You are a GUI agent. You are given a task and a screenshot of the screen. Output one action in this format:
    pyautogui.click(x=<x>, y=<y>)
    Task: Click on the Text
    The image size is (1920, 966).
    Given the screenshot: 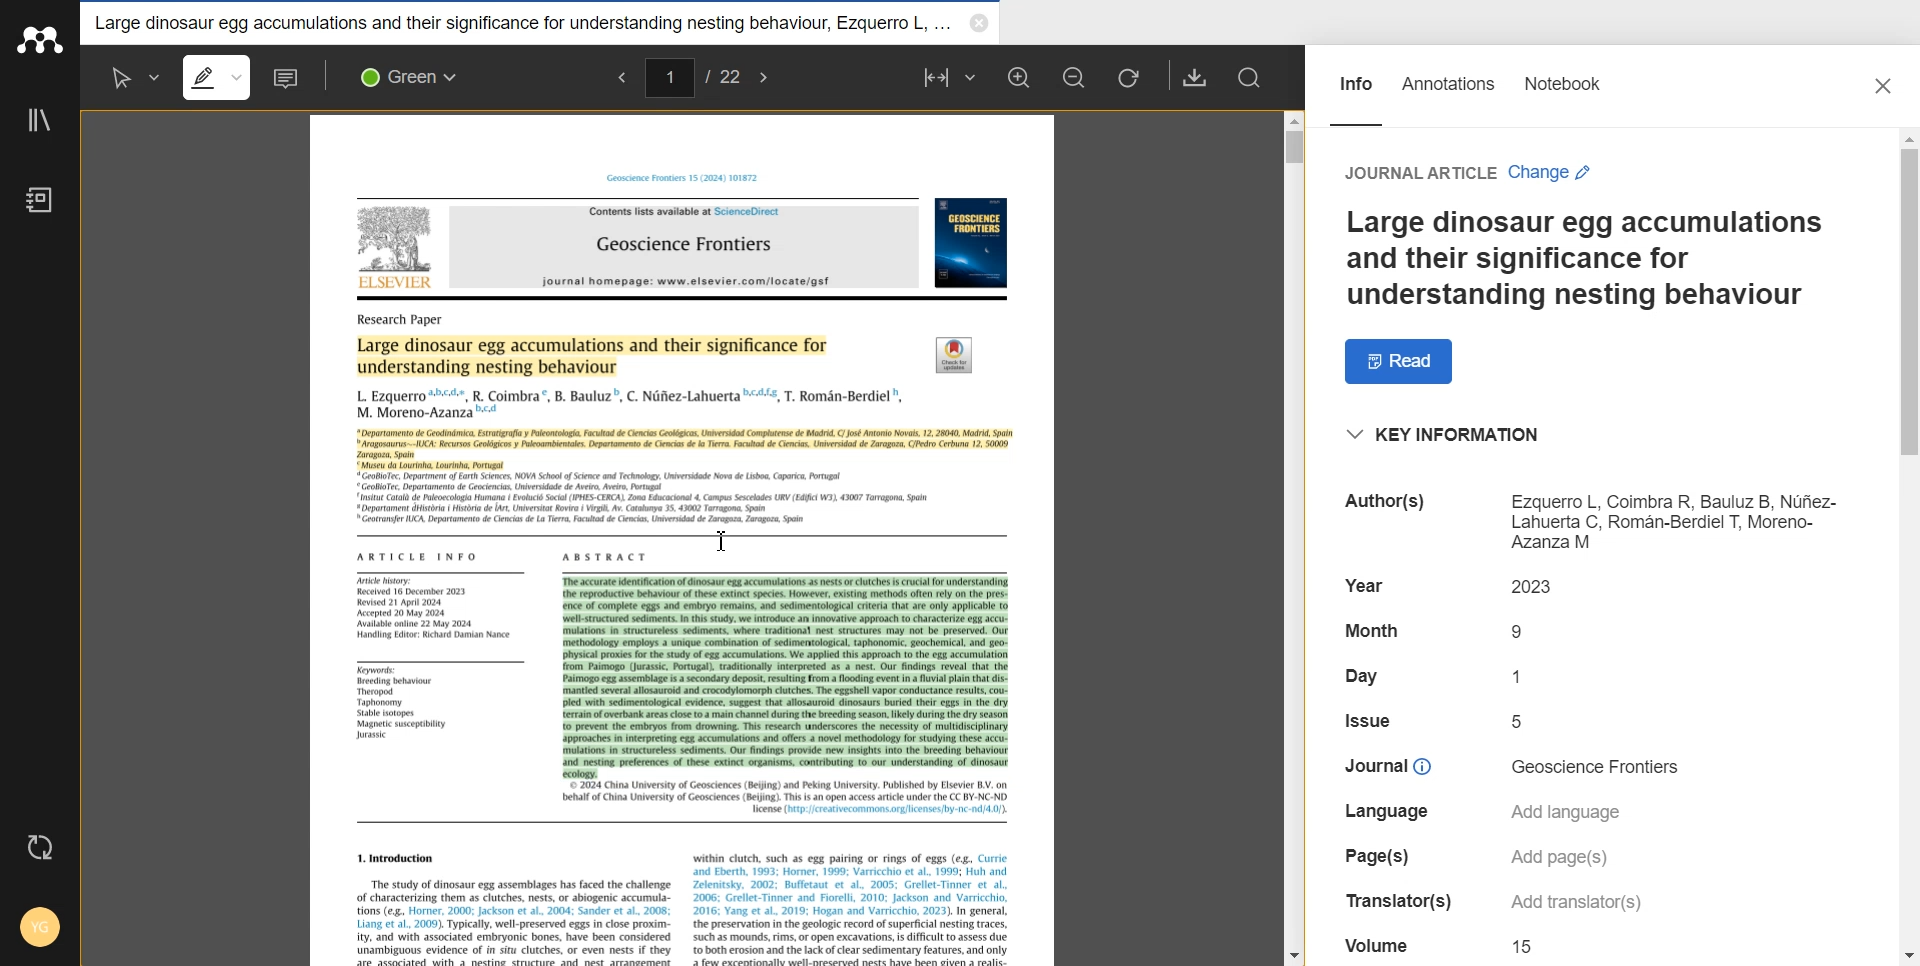 What is the action you would take?
    pyautogui.click(x=1582, y=260)
    